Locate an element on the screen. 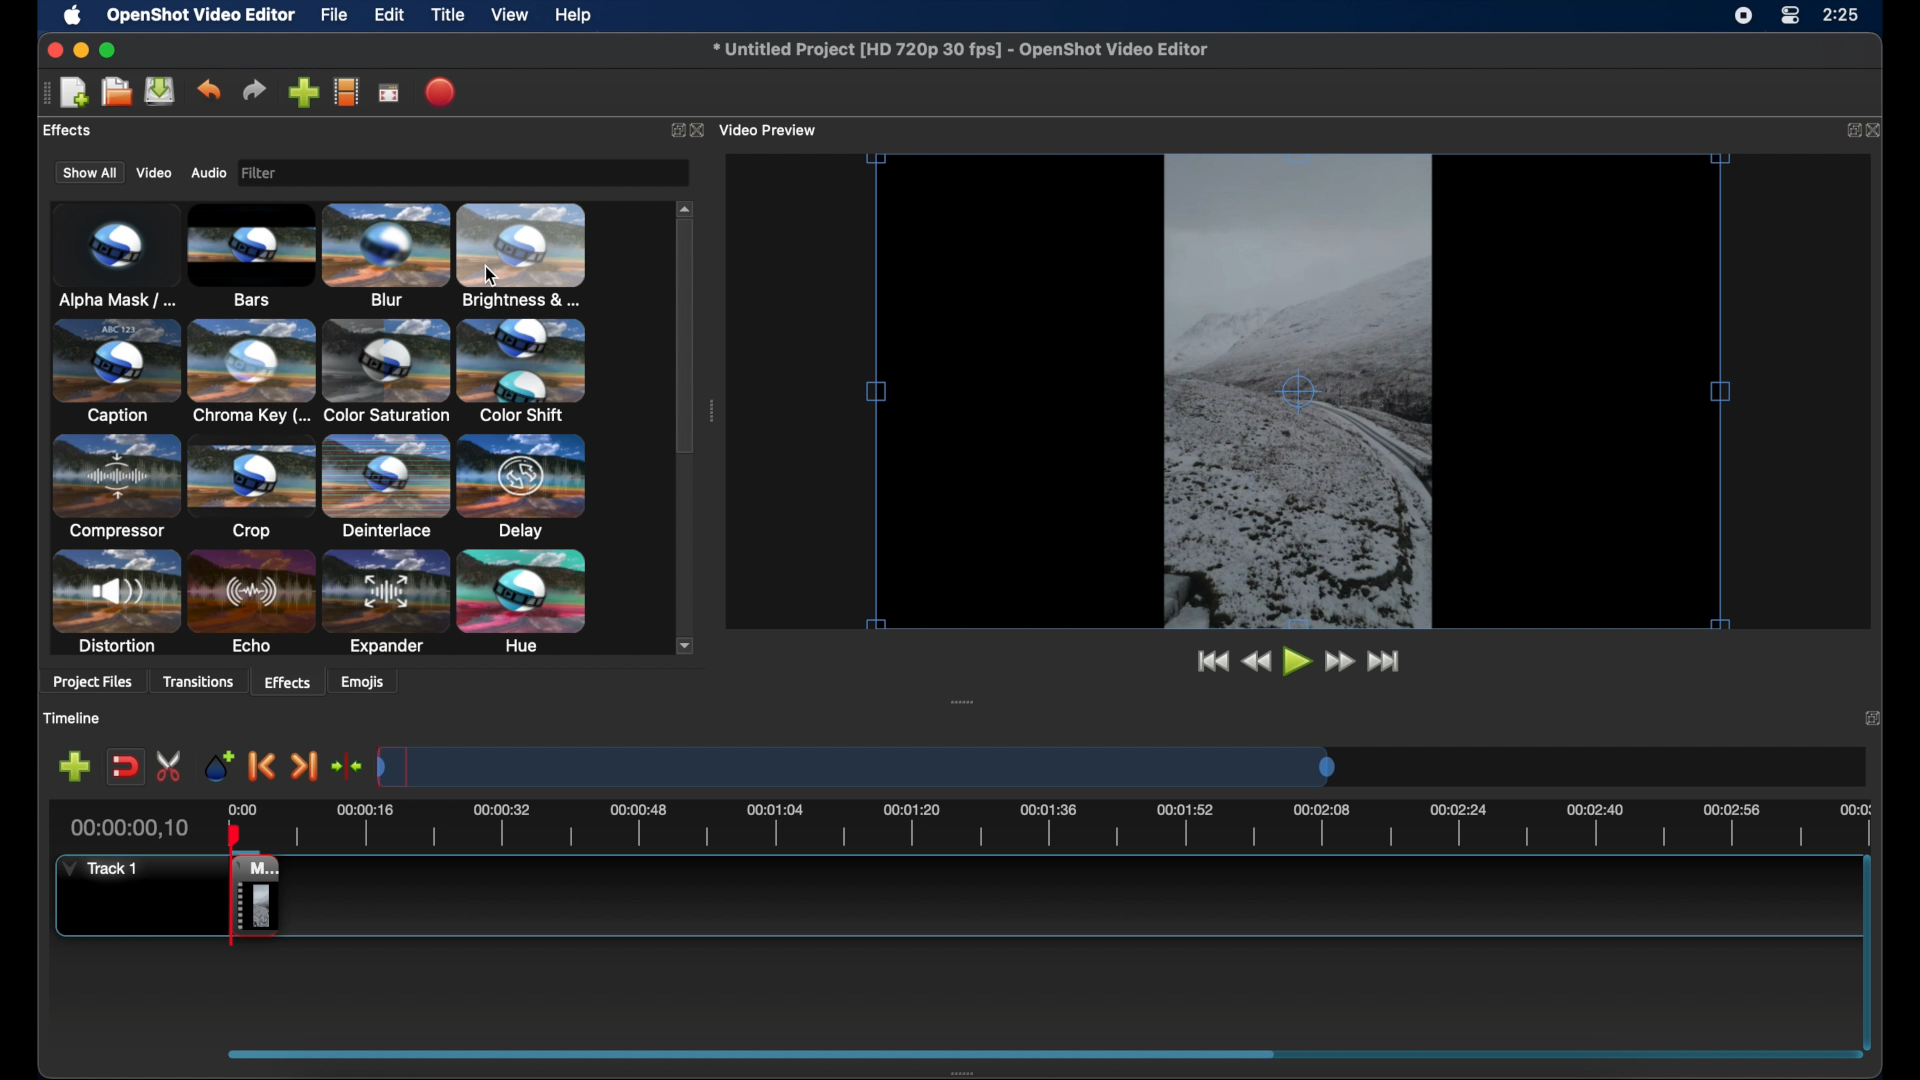 This screenshot has height=1080, width=1920. disable snapping is located at coordinates (126, 767).